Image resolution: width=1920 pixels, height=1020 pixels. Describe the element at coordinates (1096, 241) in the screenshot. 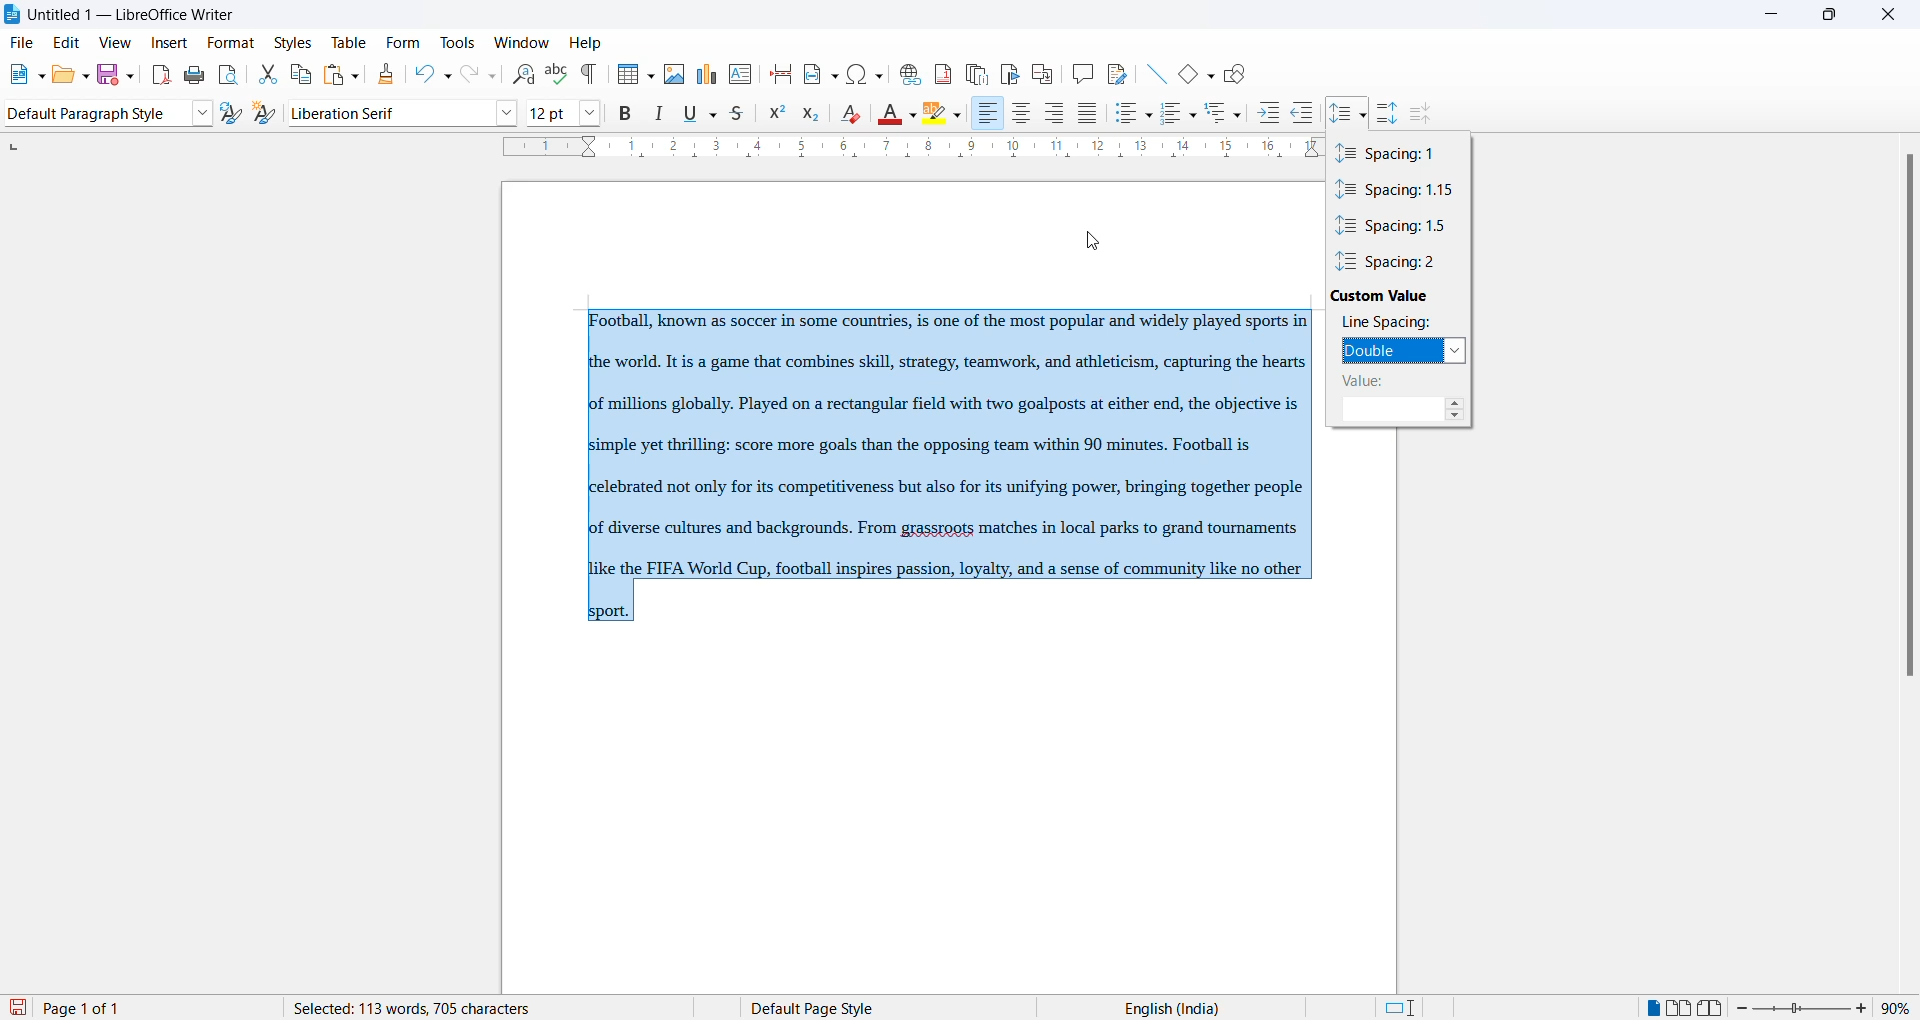

I see `cursor` at that location.